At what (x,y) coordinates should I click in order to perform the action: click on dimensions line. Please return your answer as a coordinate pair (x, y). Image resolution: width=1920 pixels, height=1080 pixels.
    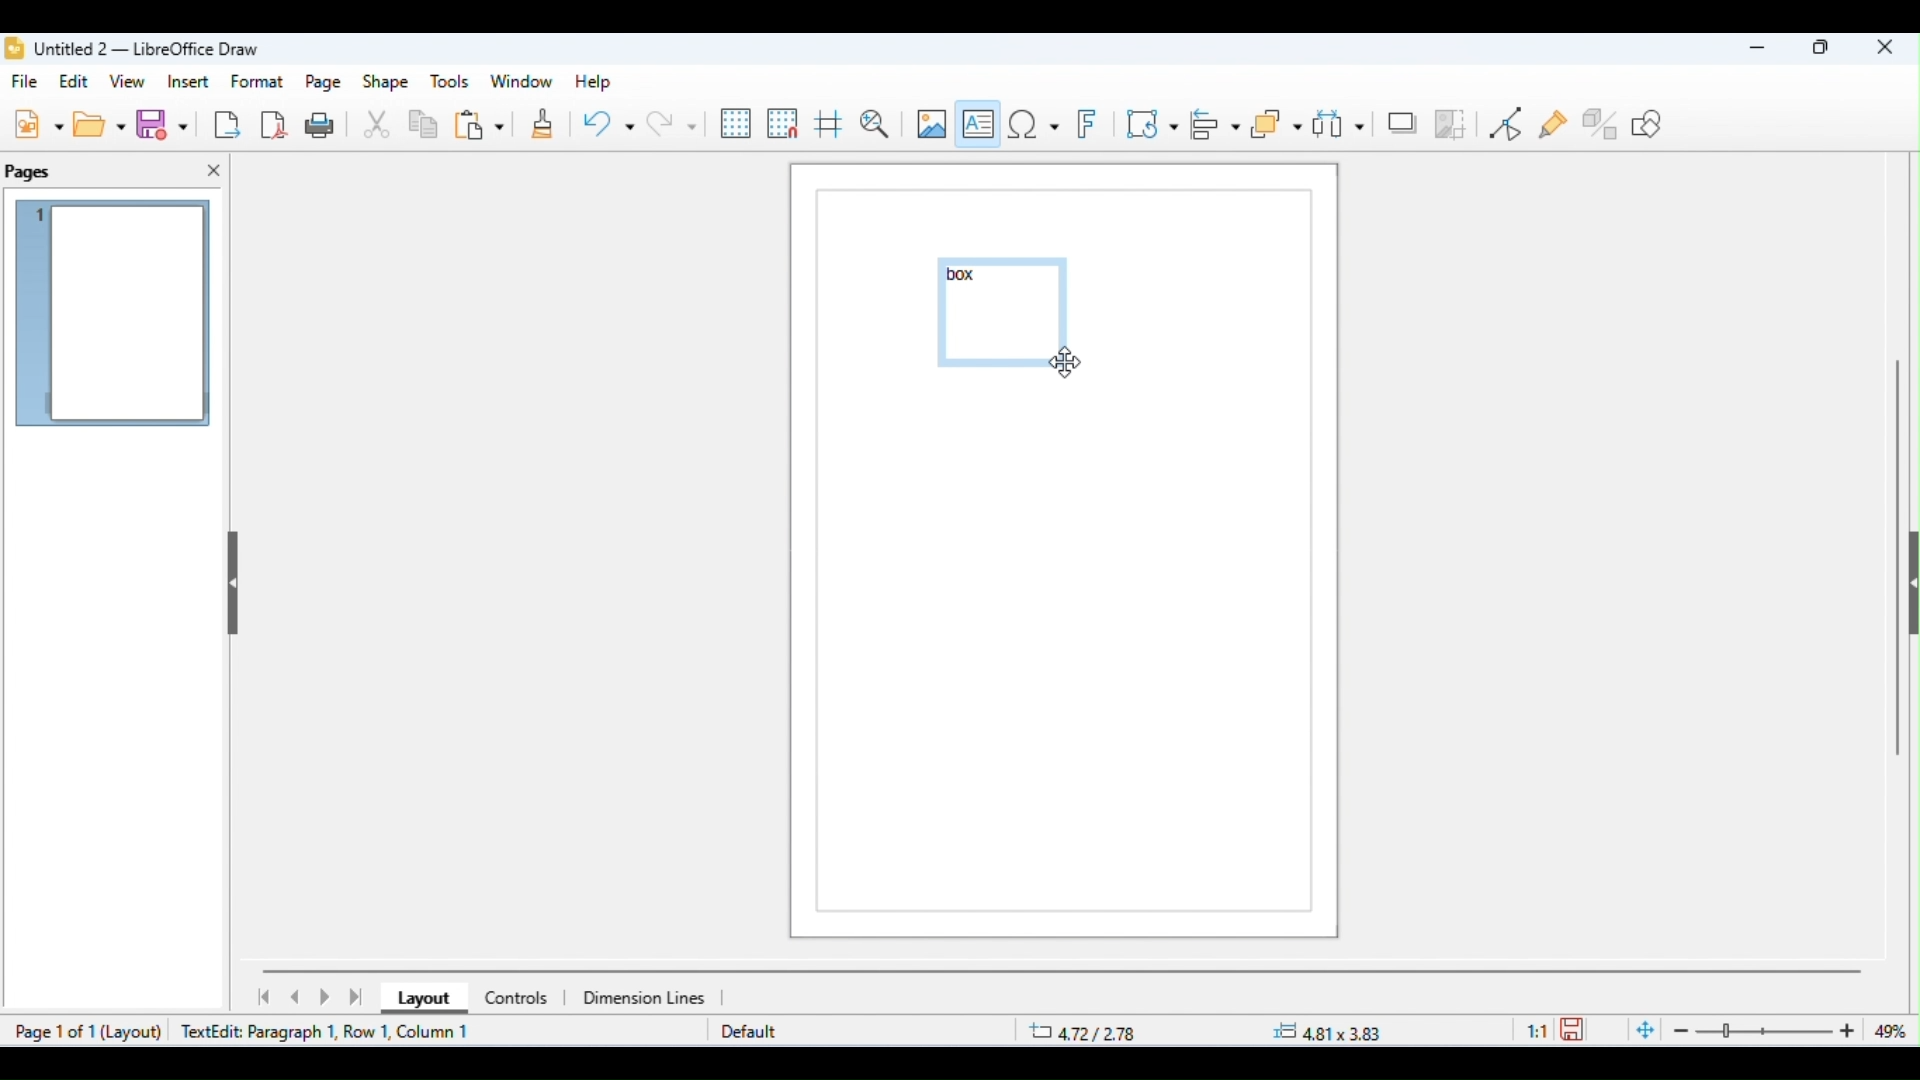
    Looking at the image, I should click on (647, 997).